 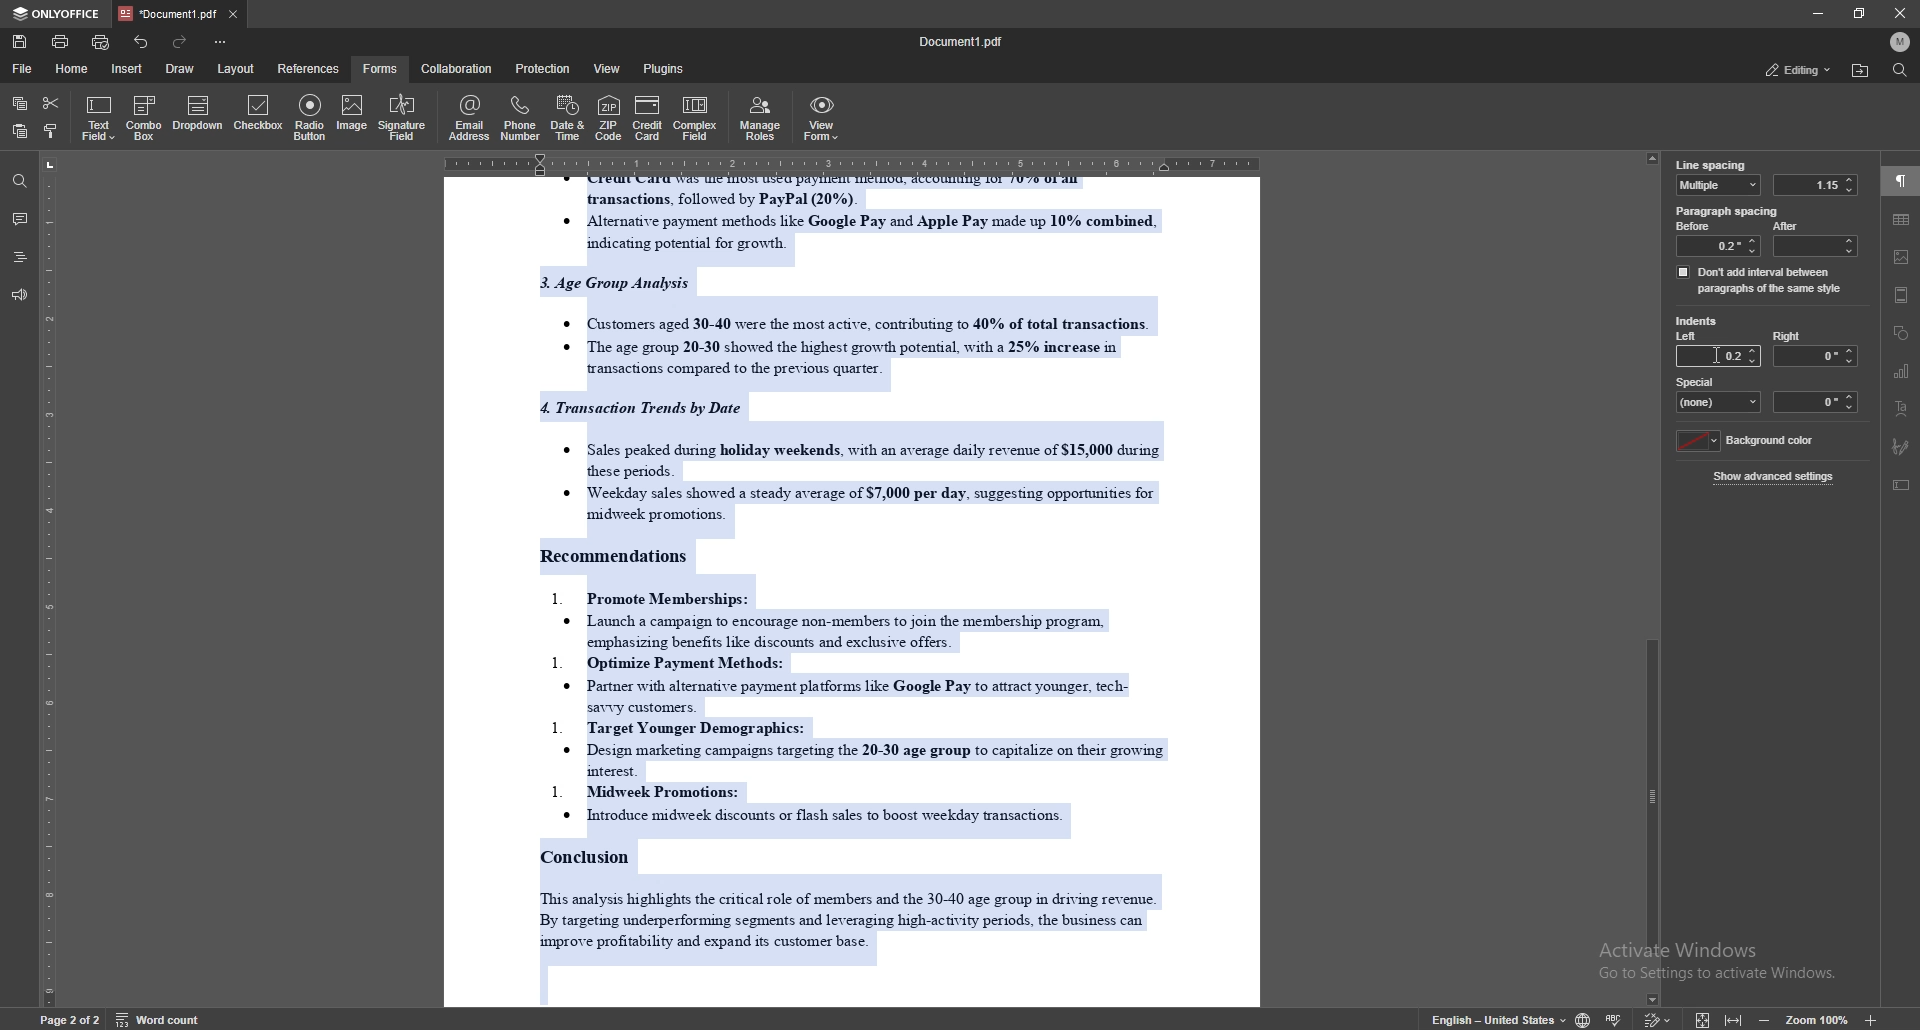 What do you see at coordinates (144, 118) in the screenshot?
I see `combo box` at bounding box center [144, 118].